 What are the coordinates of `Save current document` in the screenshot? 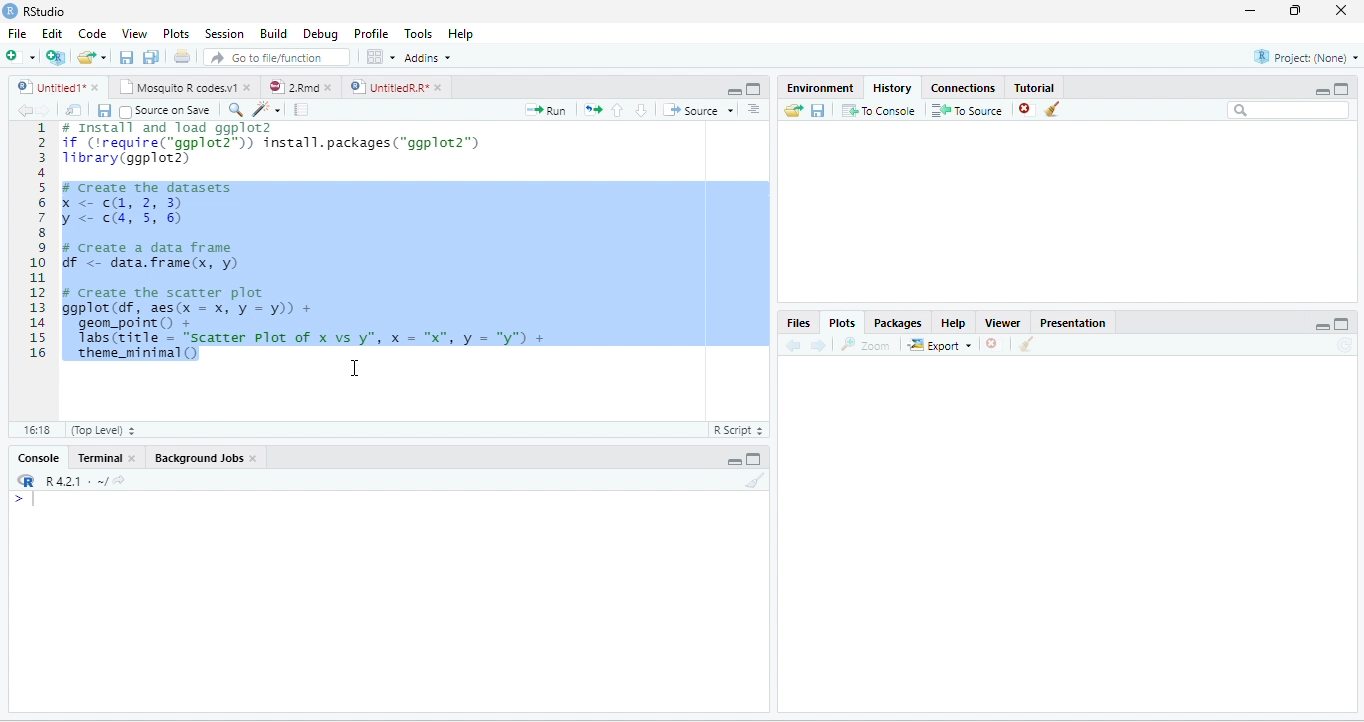 It's located at (127, 56).